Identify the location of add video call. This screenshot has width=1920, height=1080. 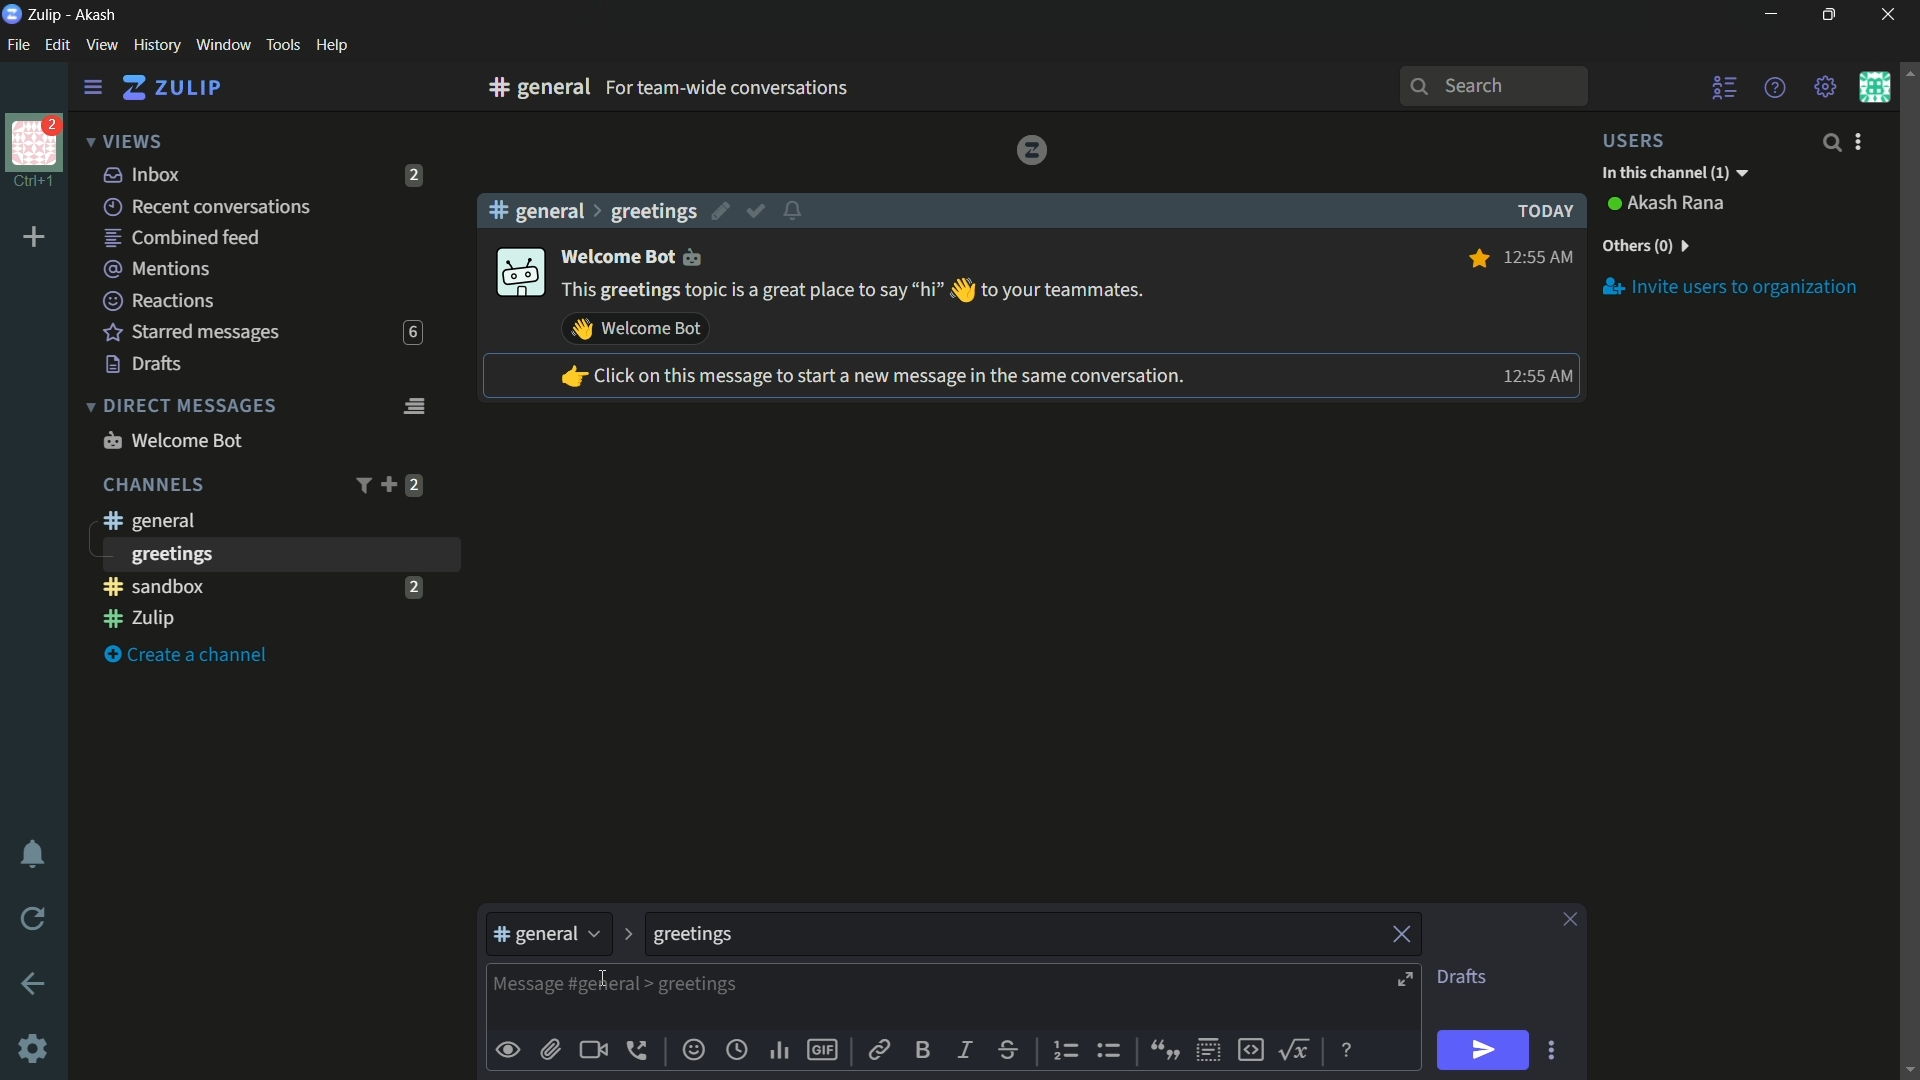
(593, 1050).